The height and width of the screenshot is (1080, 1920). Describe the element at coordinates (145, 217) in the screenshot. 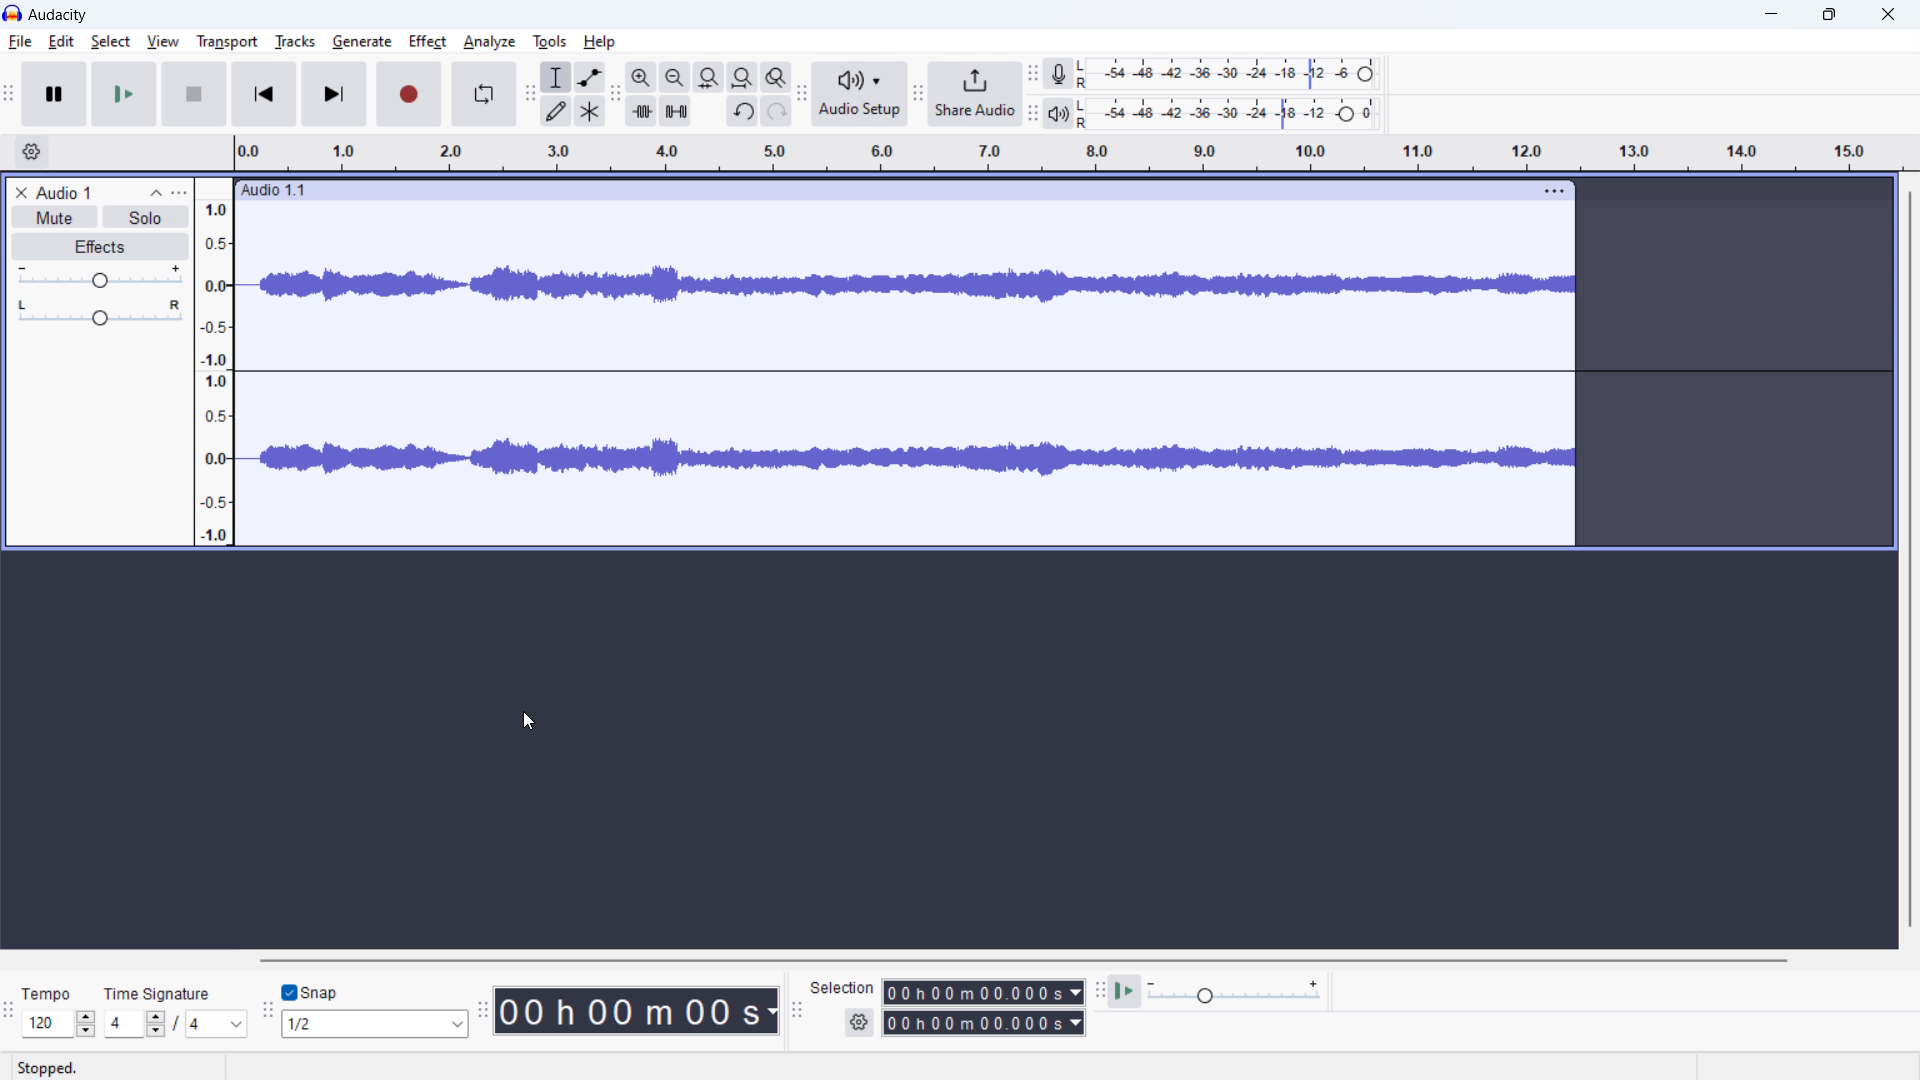

I see `solo` at that location.